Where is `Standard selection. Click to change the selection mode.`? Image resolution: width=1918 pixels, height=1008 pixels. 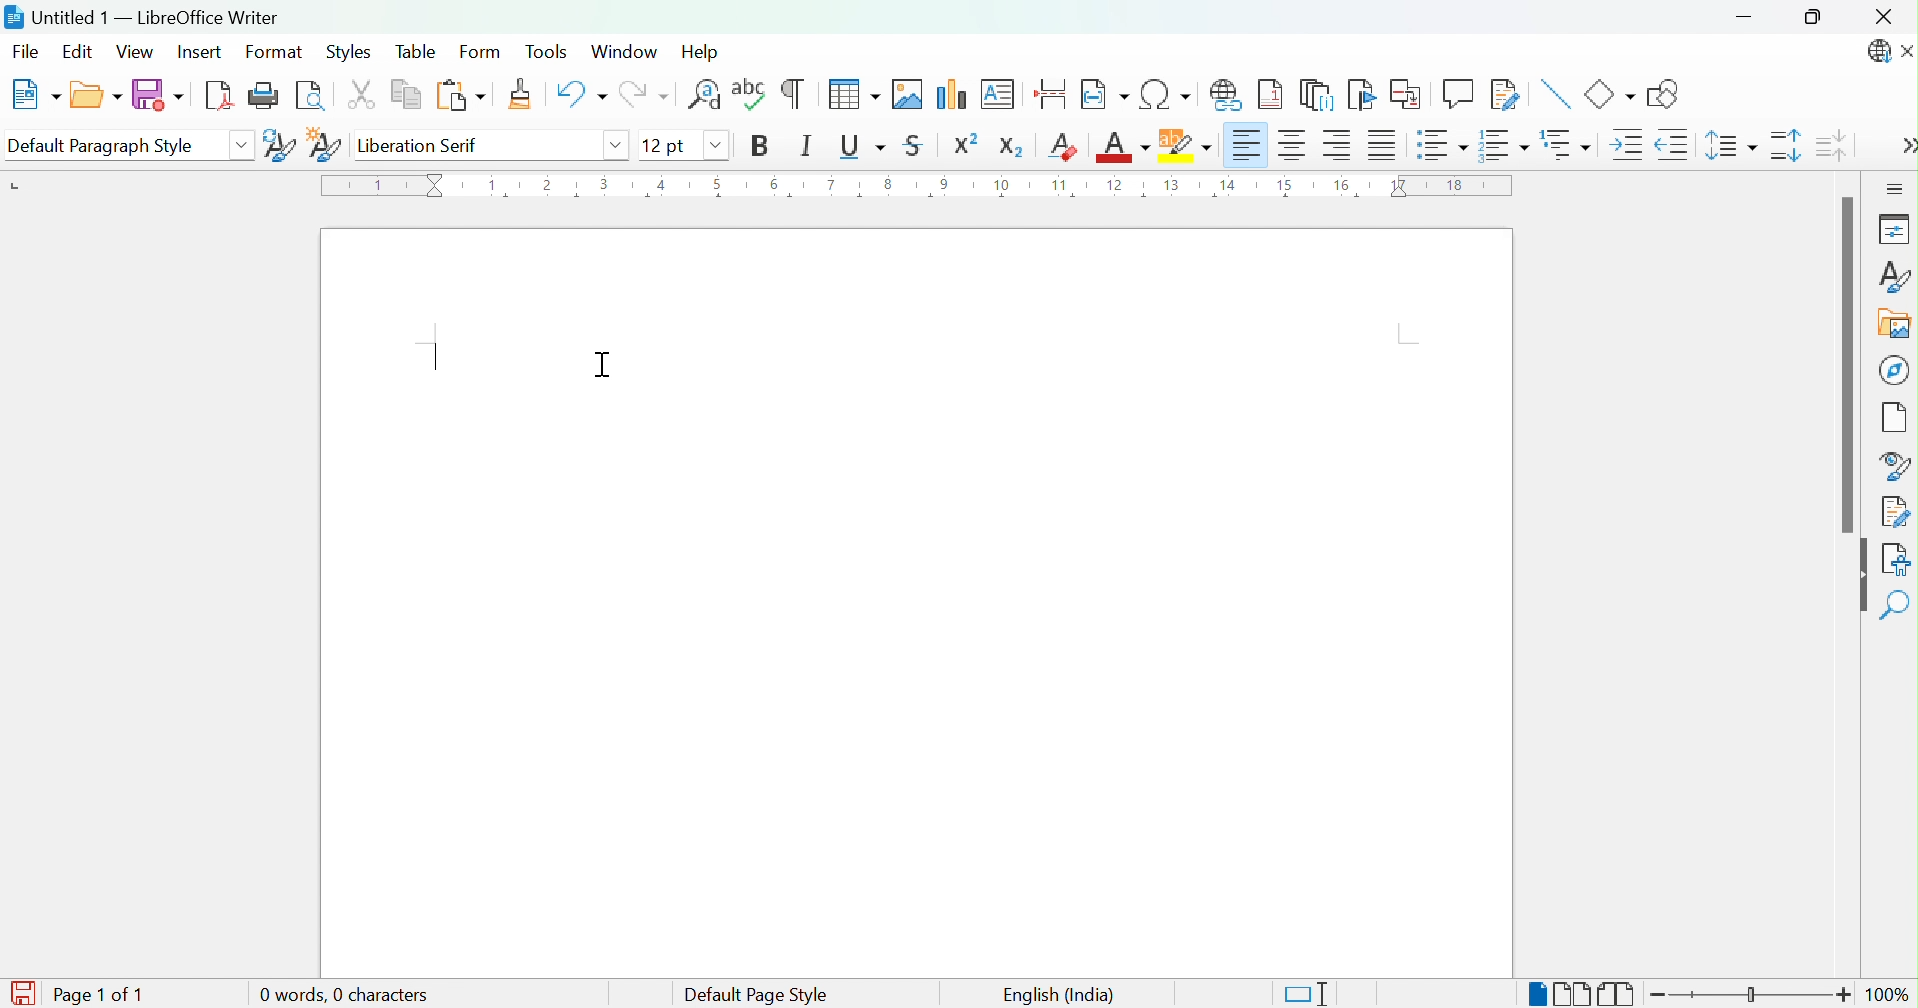
Standard selection. Click to change the selection mode. is located at coordinates (1307, 994).